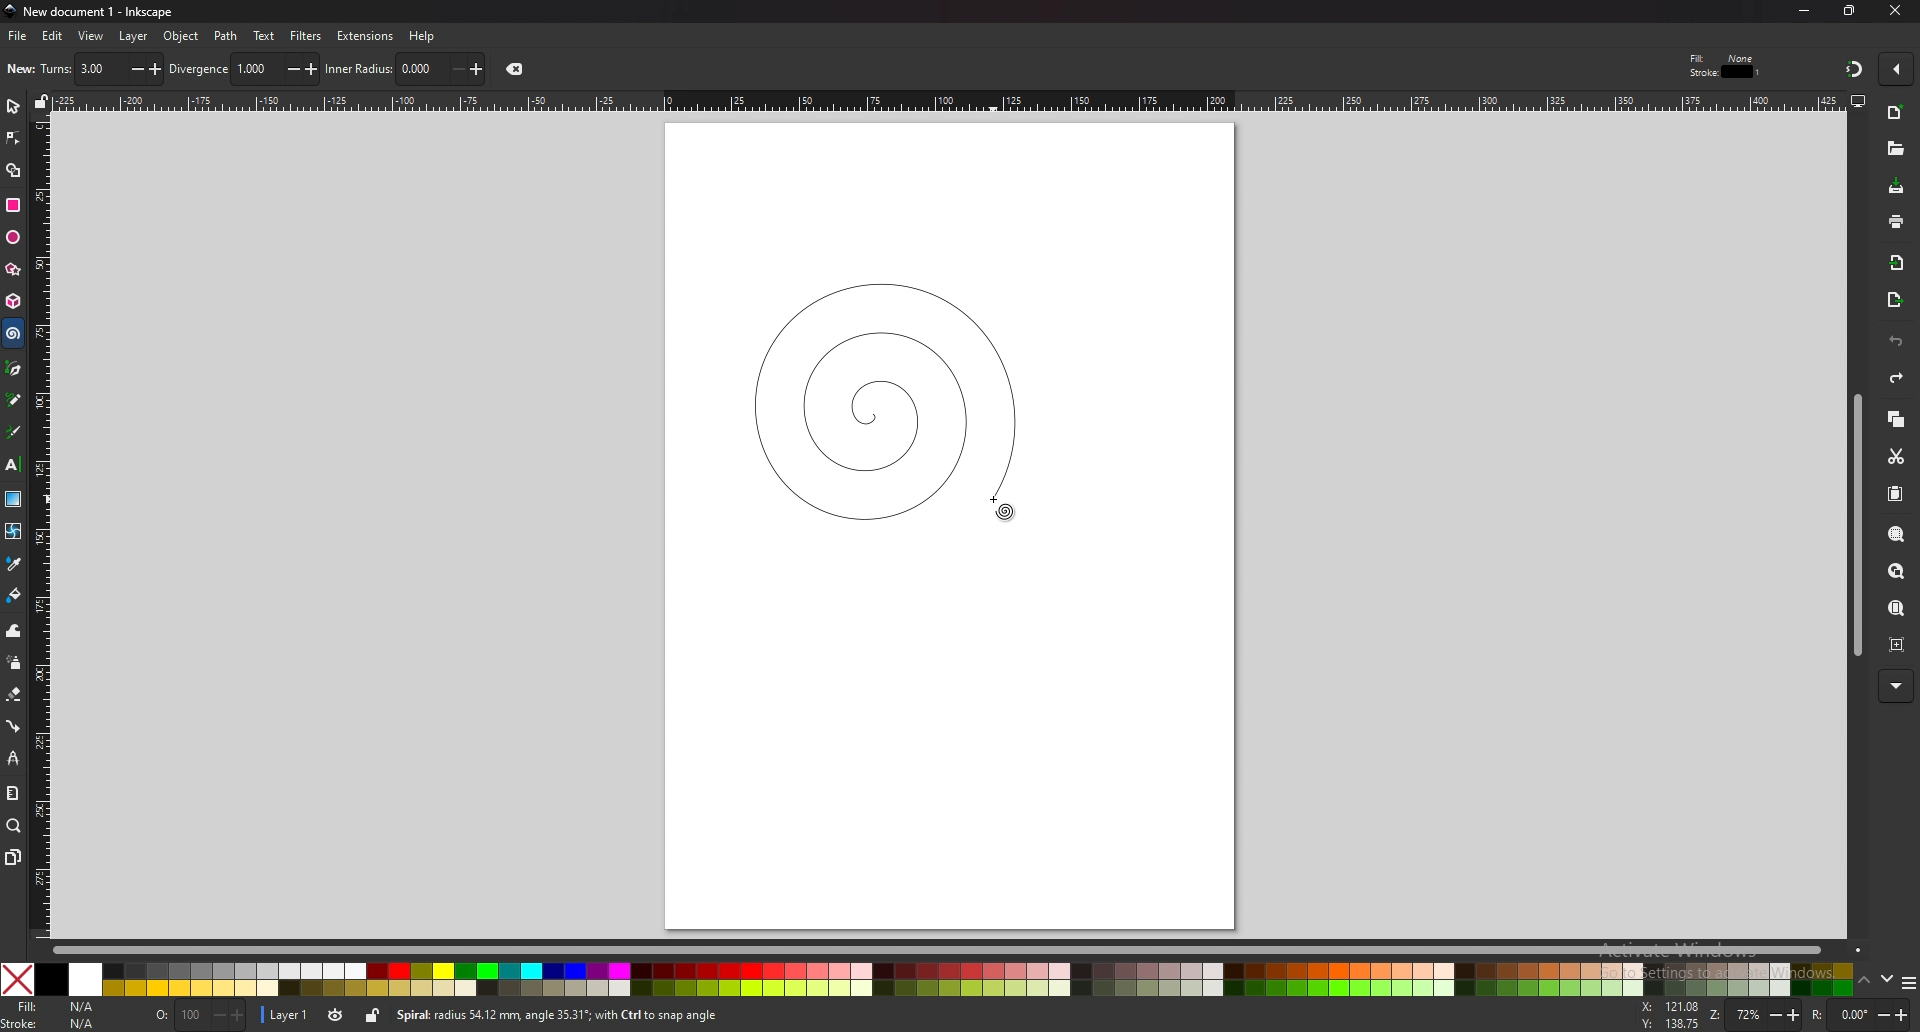  What do you see at coordinates (13, 269) in the screenshot?
I see `star polygon` at bounding box center [13, 269].